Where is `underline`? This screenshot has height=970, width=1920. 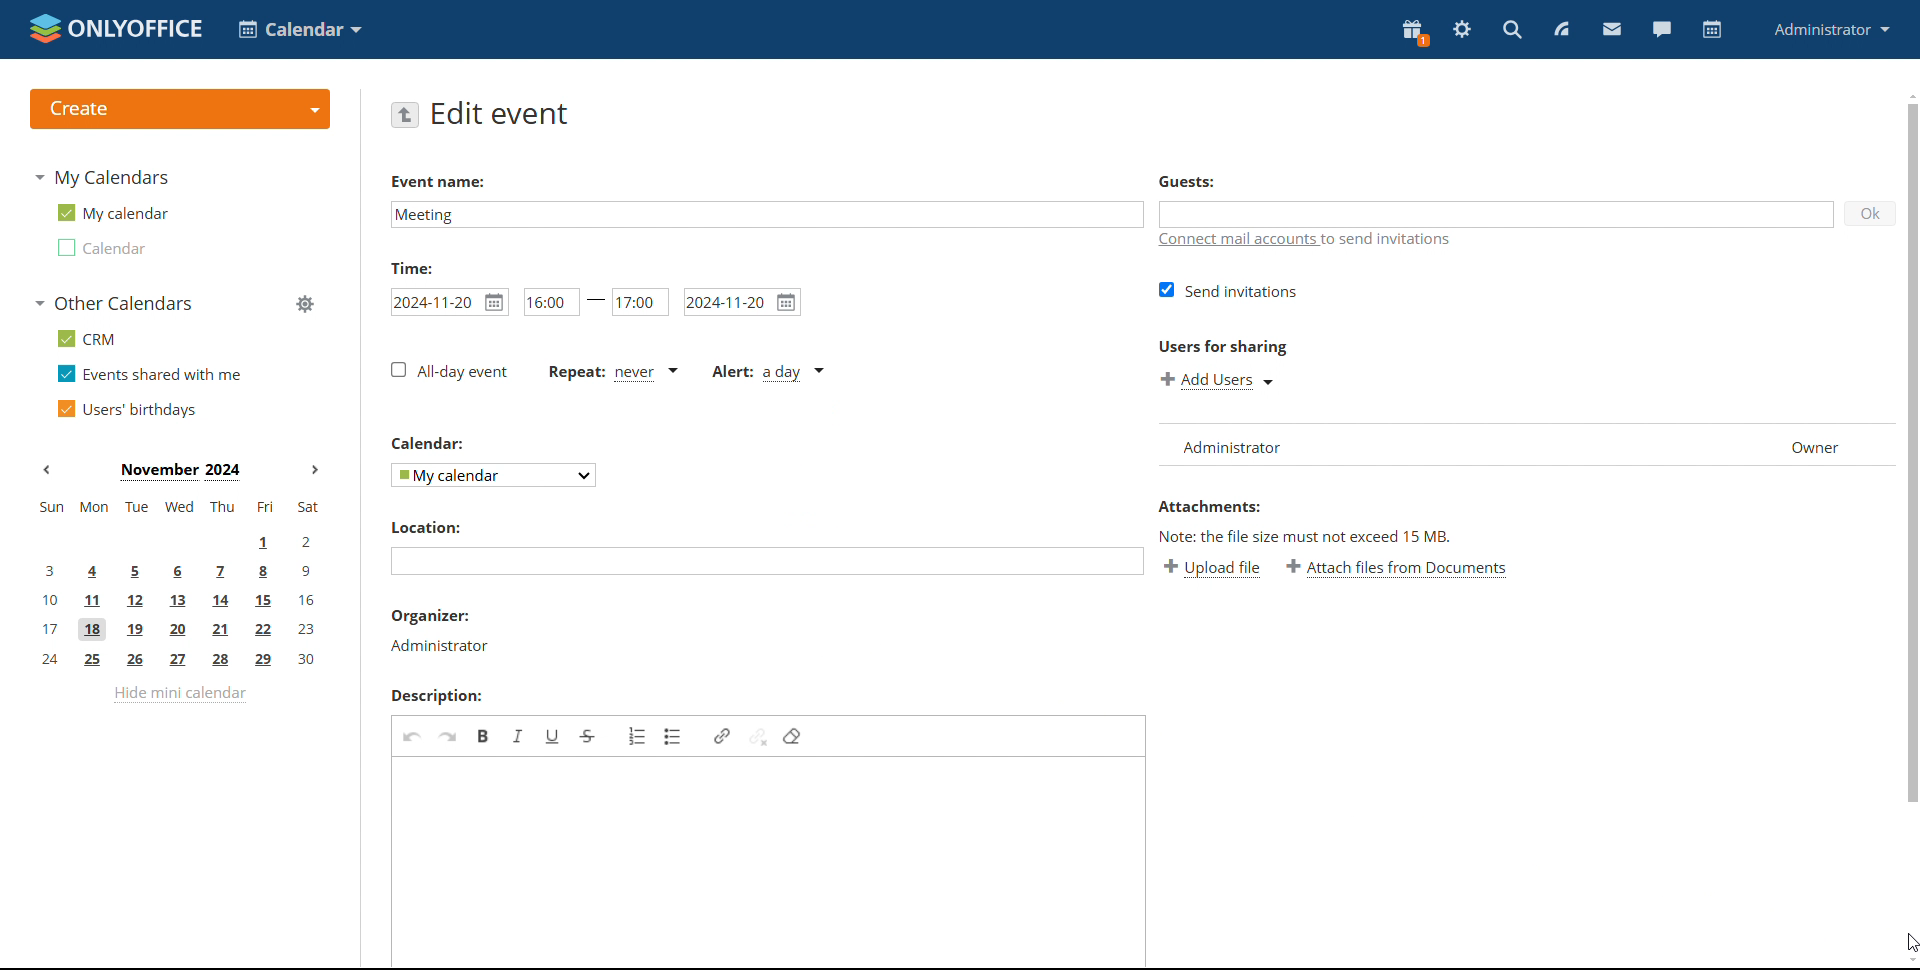 underline is located at coordinates (554, 736).